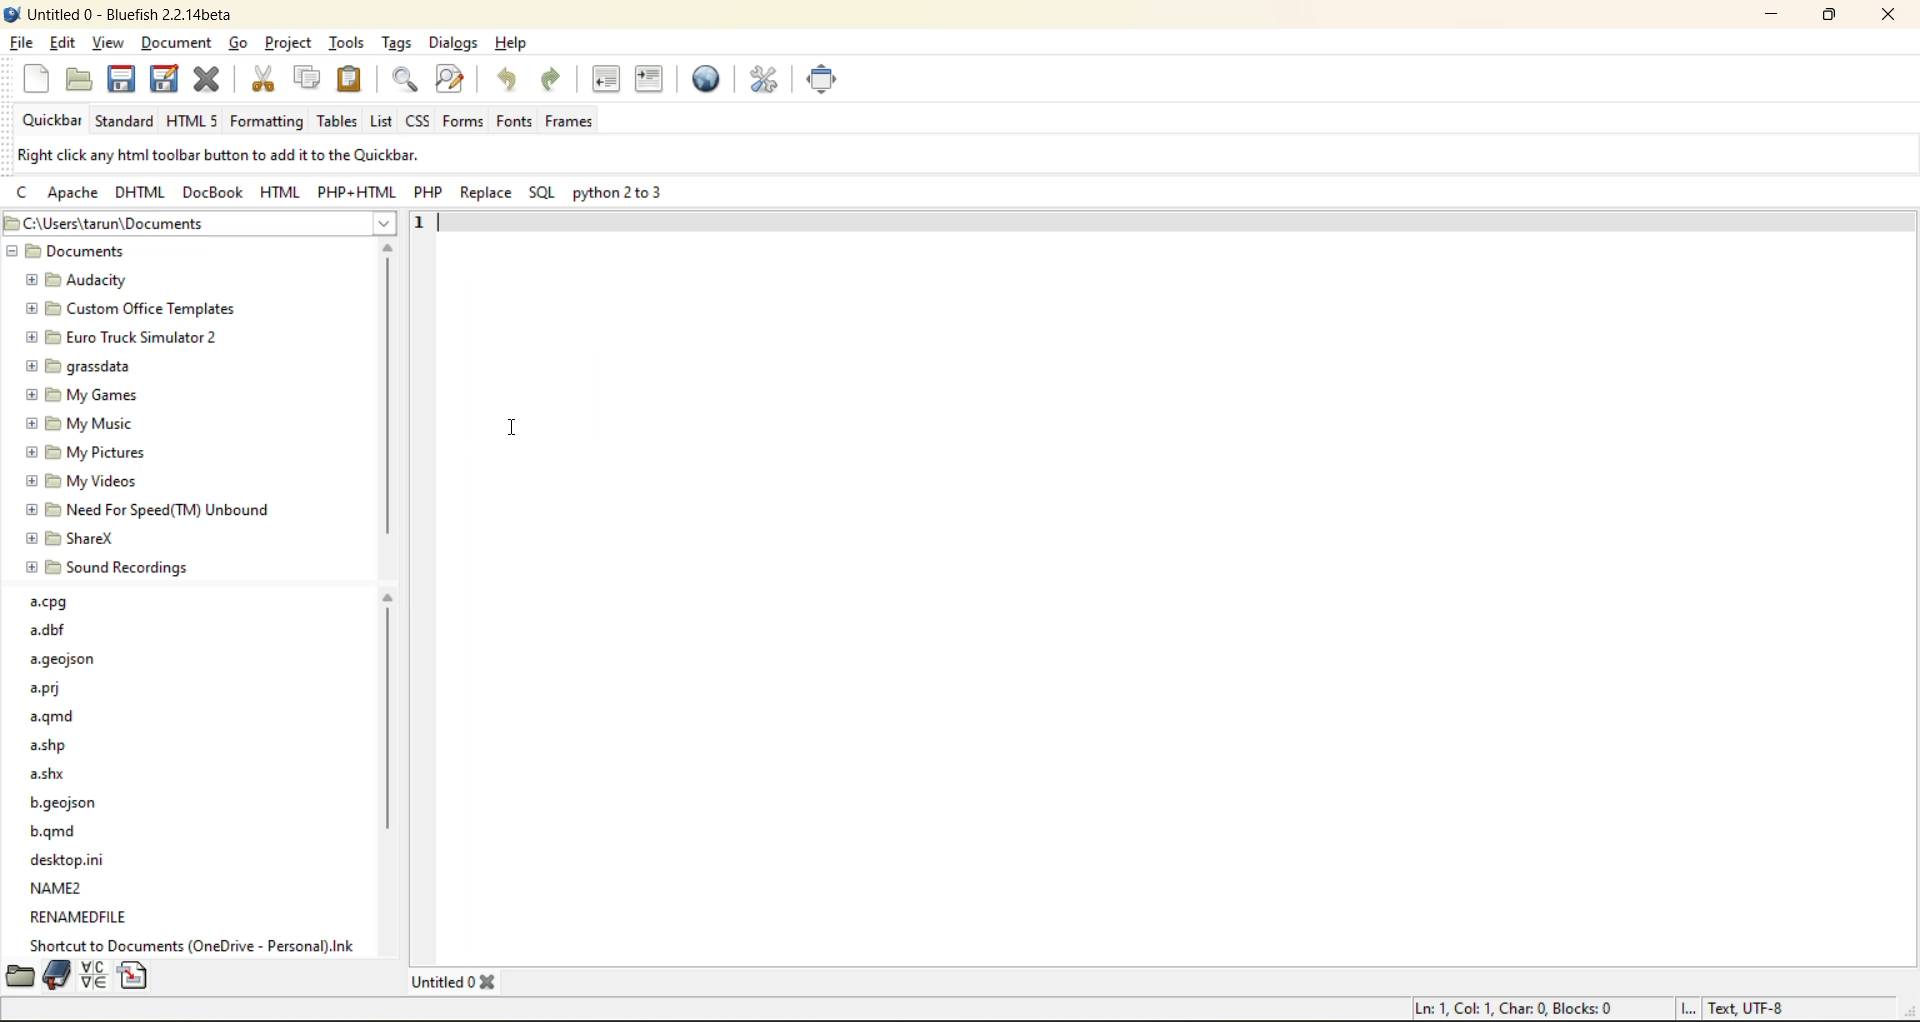 The height and width of the screenshot is (1022, 1920). I want to click on list, so click(378, 122).